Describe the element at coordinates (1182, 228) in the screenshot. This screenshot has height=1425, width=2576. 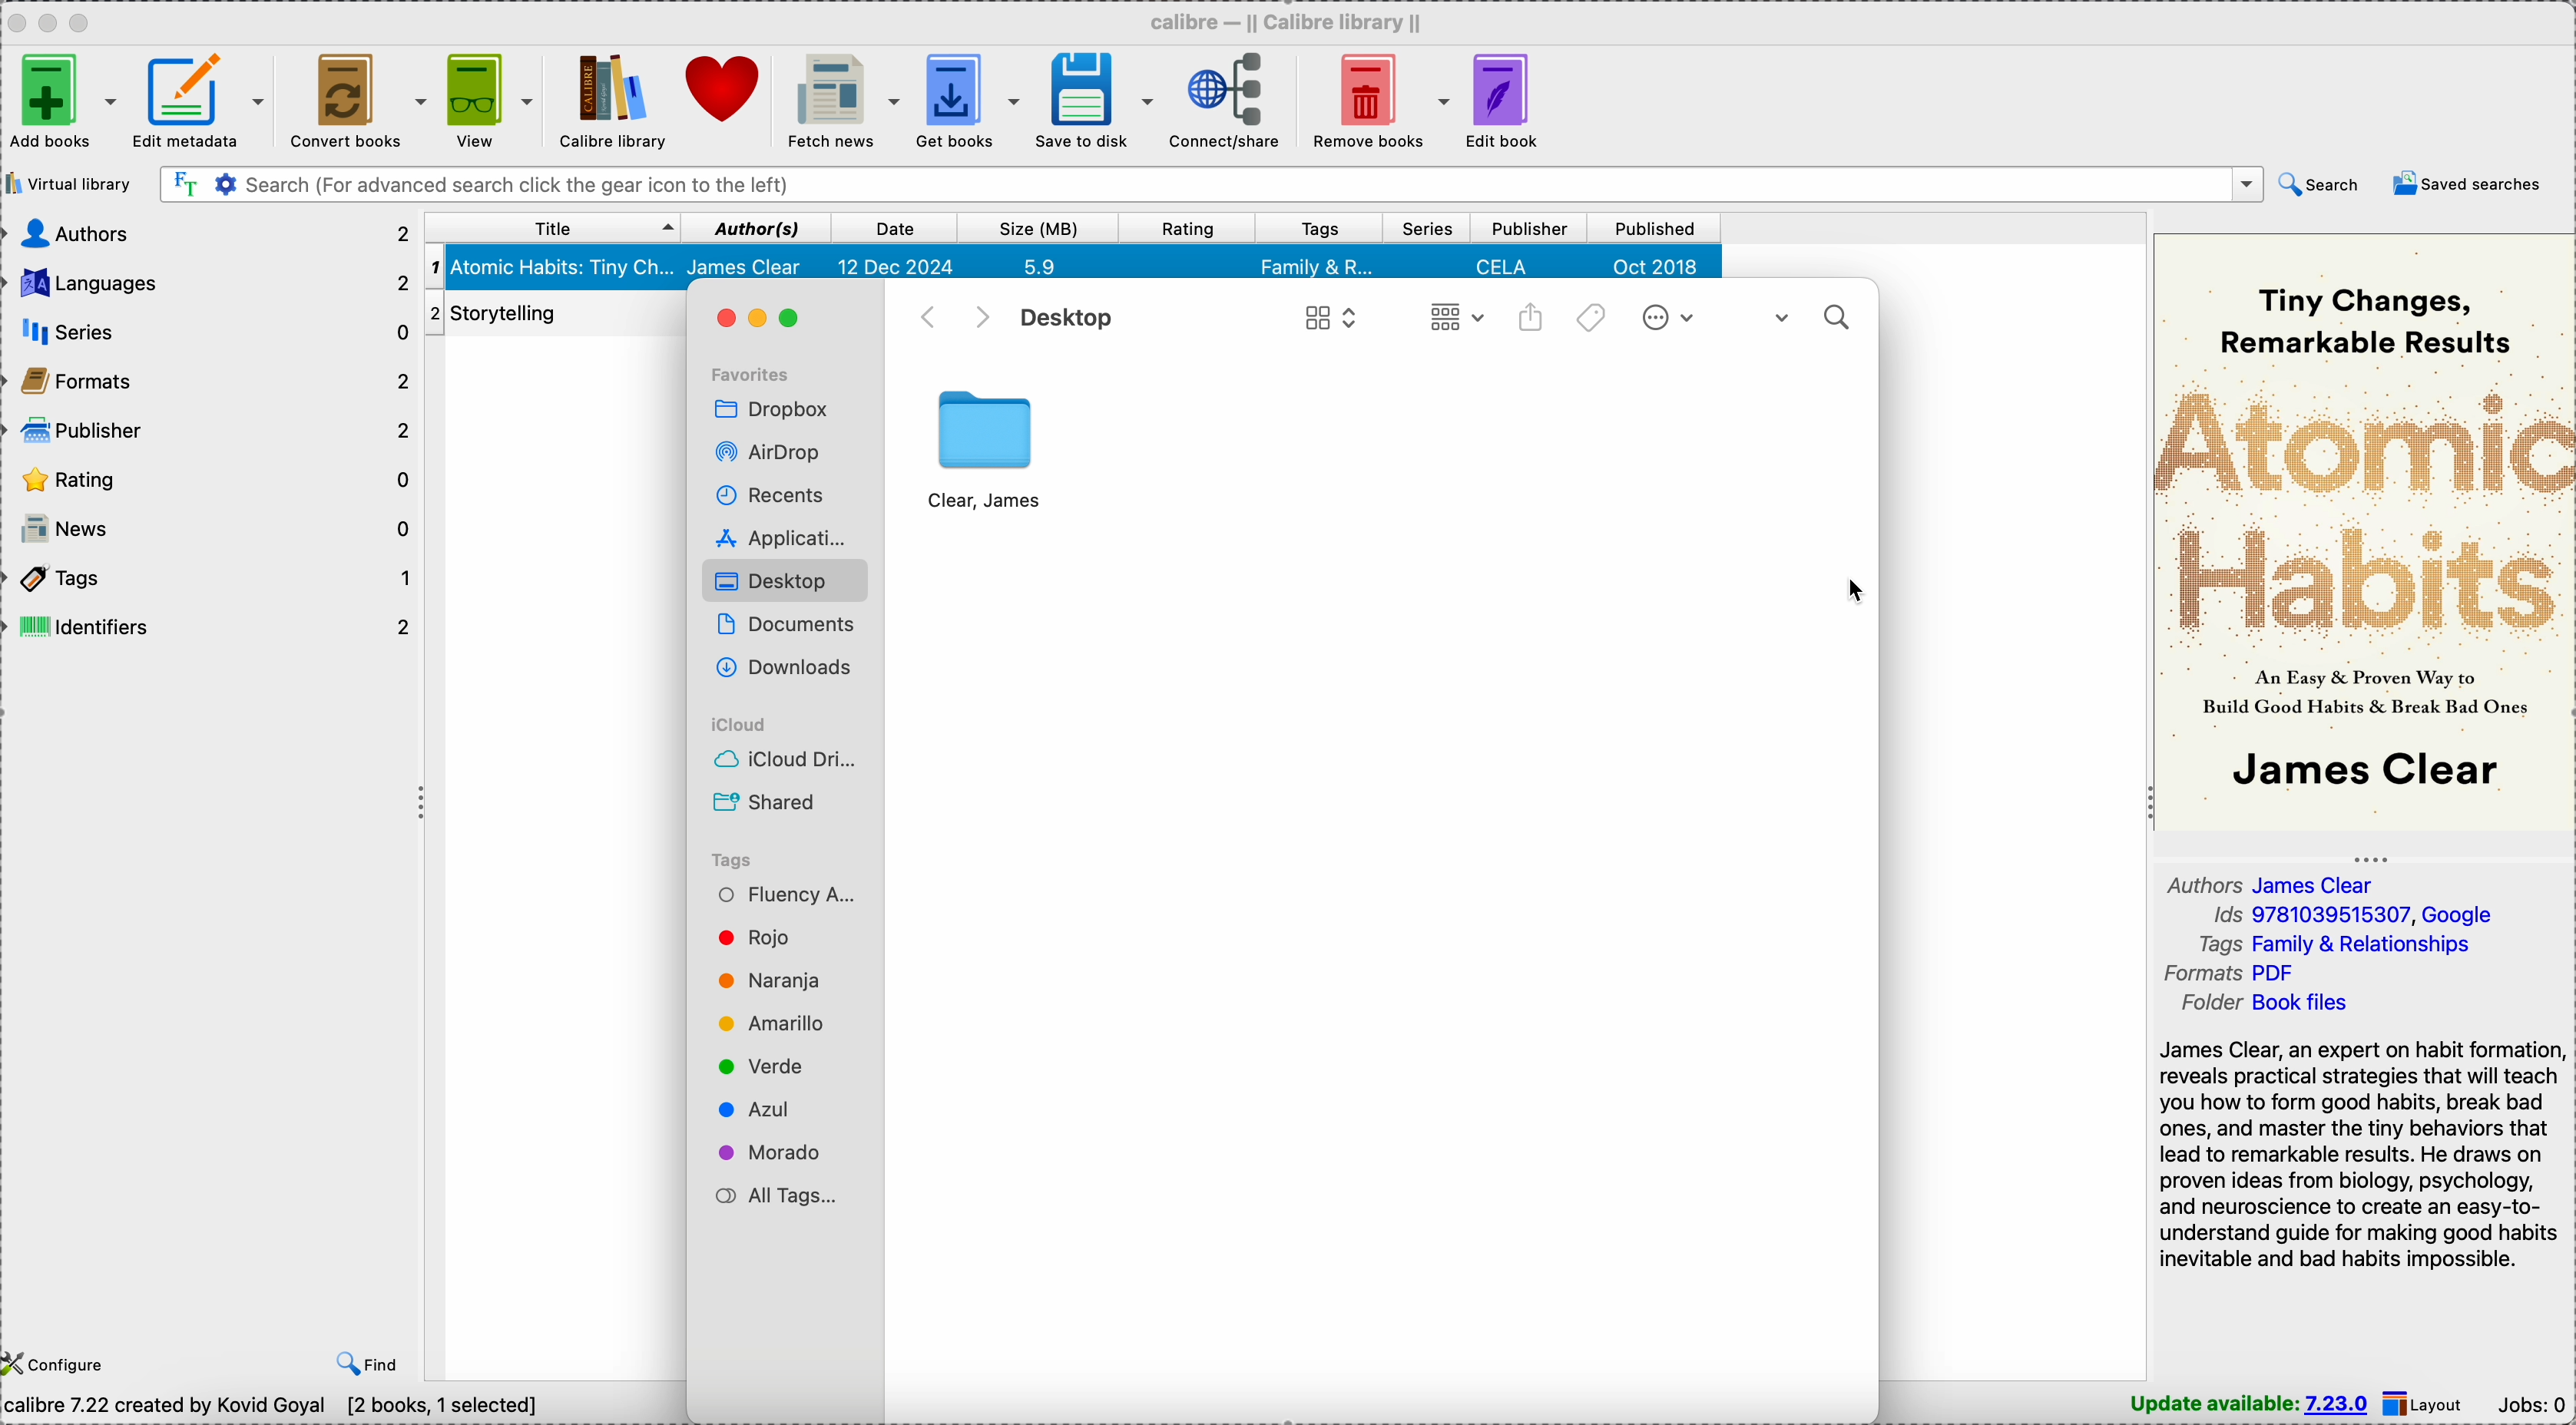
I see `rating` at that location.